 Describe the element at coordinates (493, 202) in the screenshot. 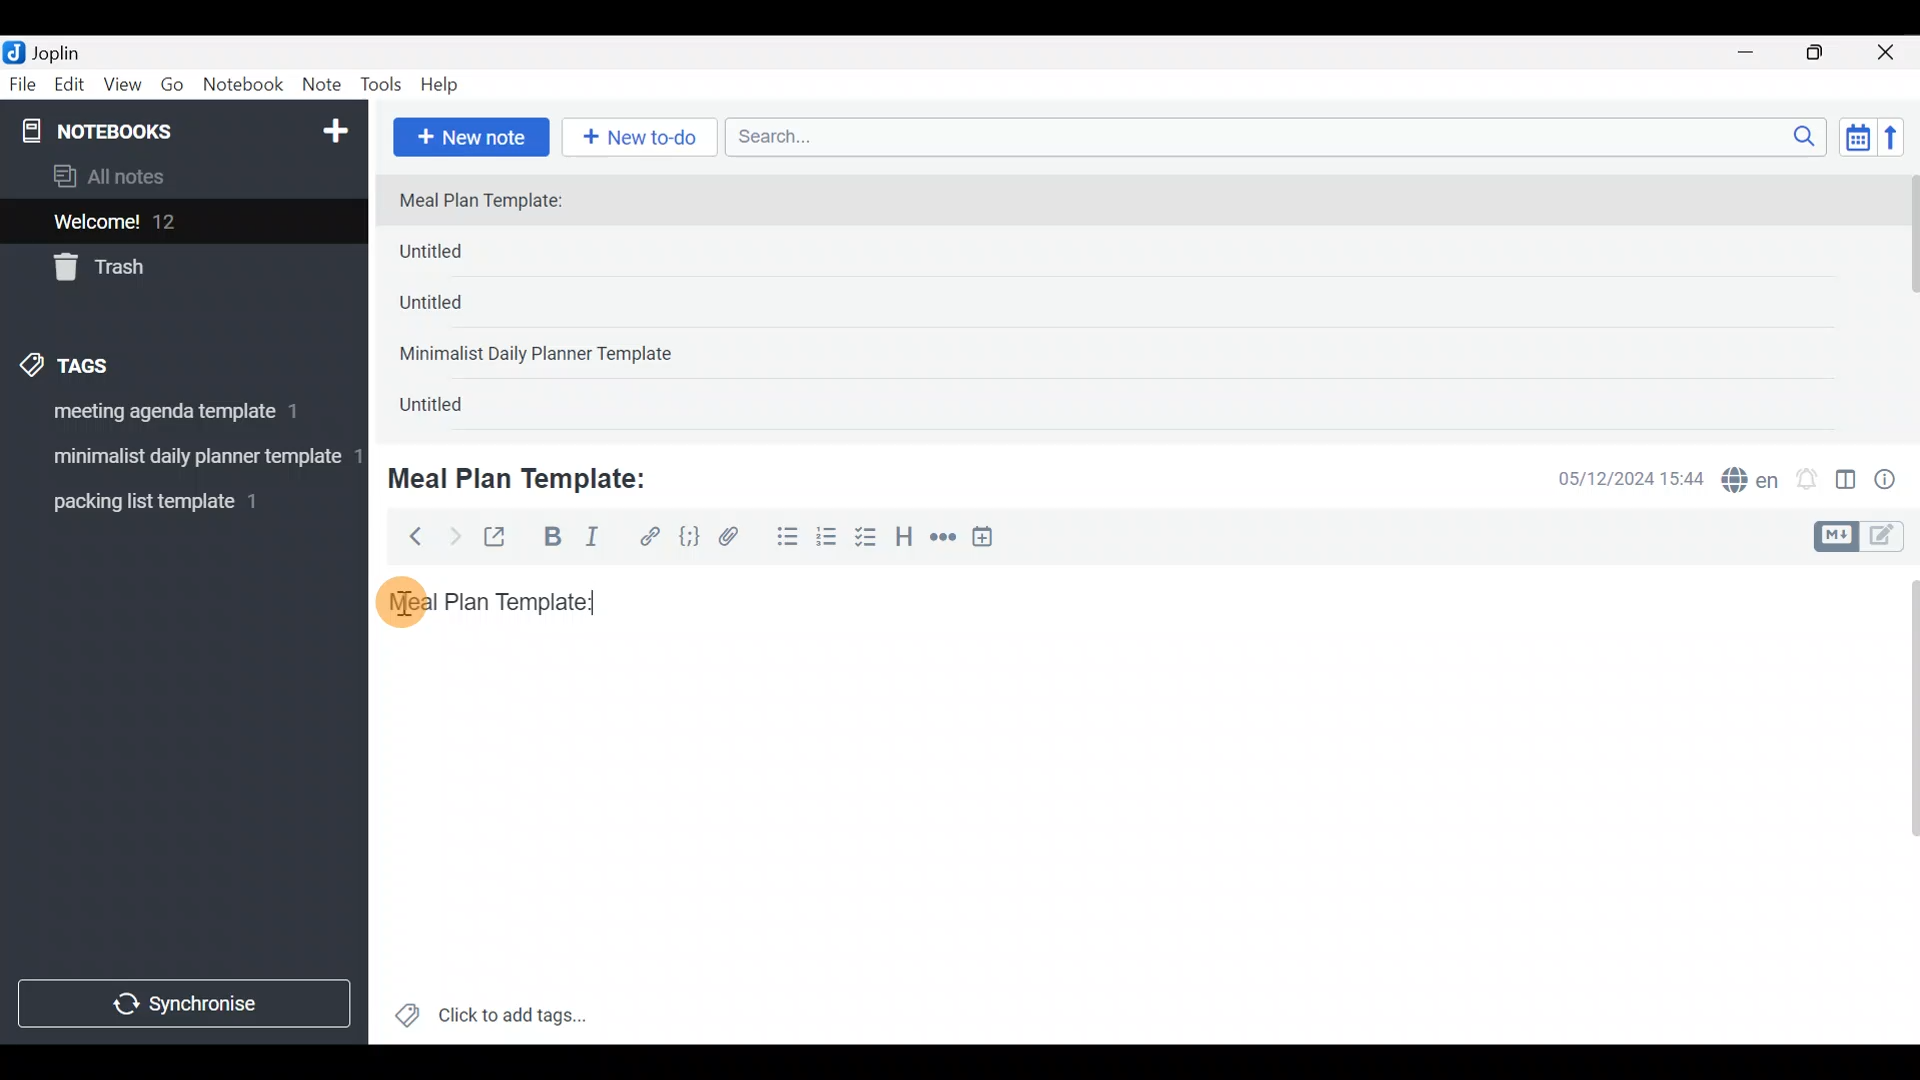

I see `Meal Plan Template:` at that location.